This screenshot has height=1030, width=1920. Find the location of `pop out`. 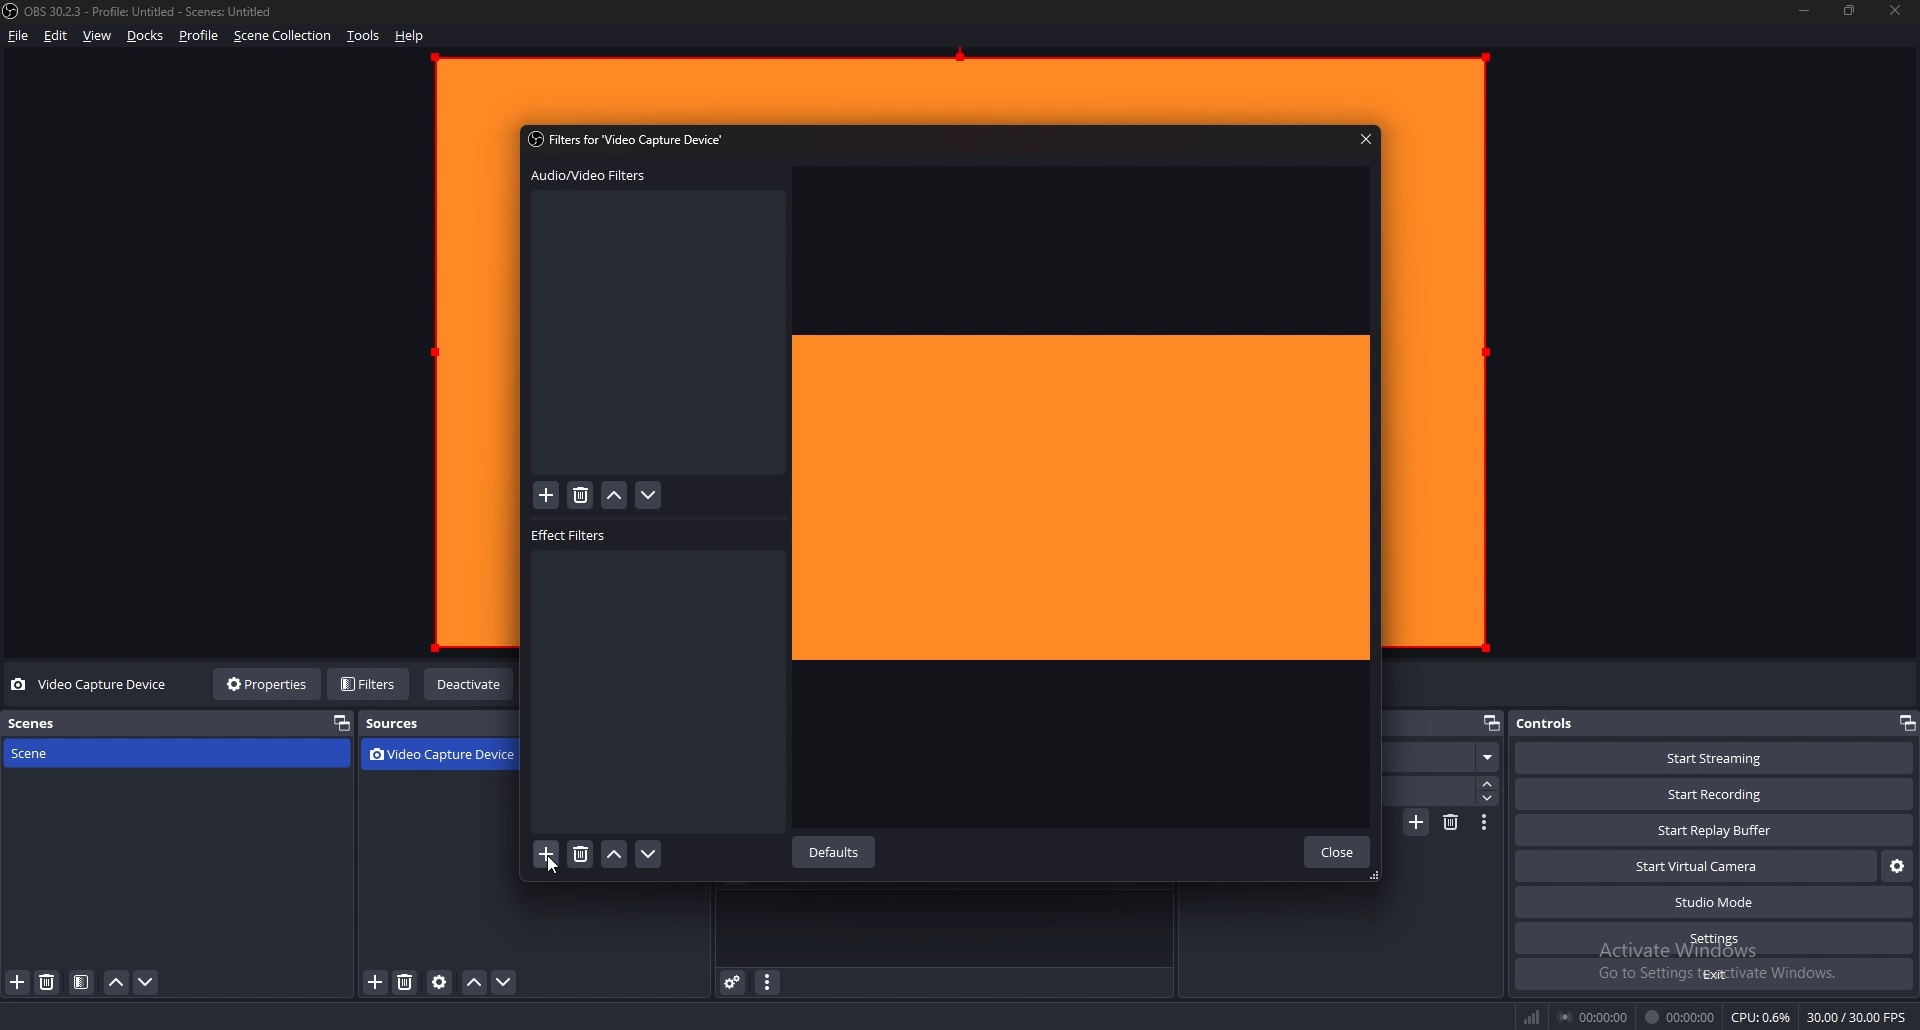

pop out is located at coordinates (340, 724).